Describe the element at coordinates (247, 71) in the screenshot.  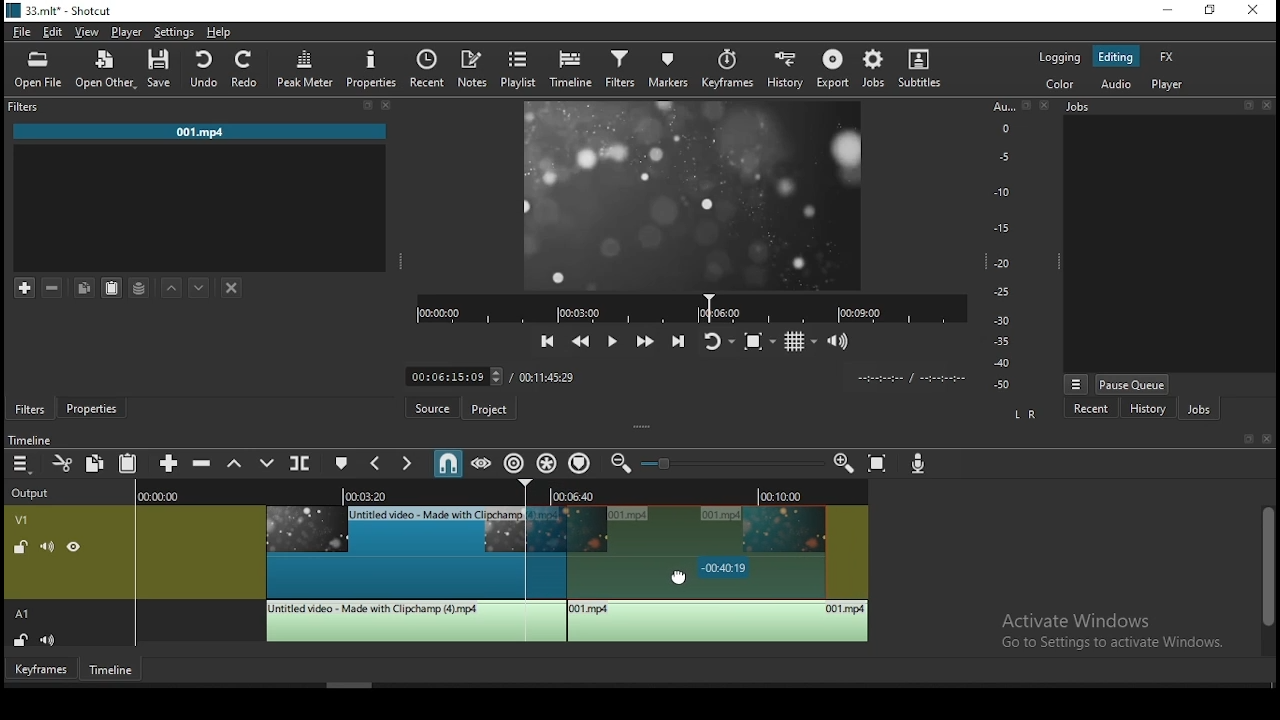
I see `redo` at that location.